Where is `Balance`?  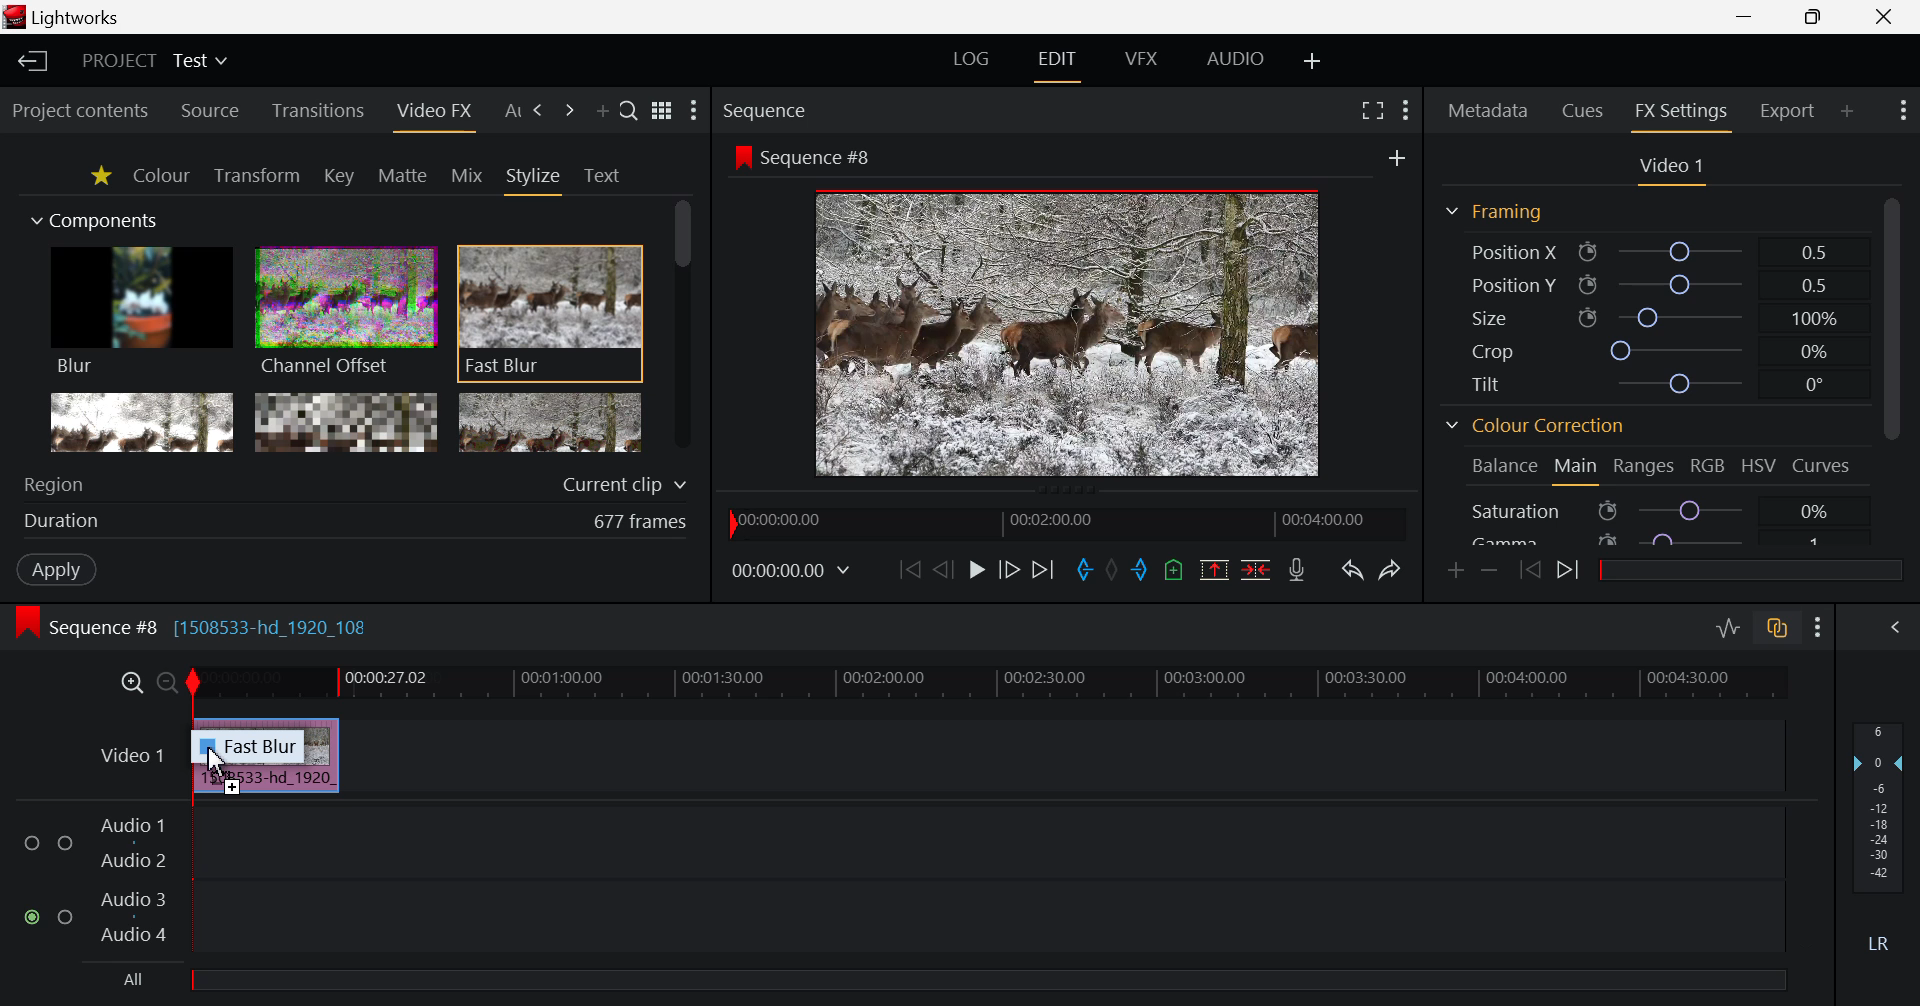 Balance is located at coordinates (1504, 469).